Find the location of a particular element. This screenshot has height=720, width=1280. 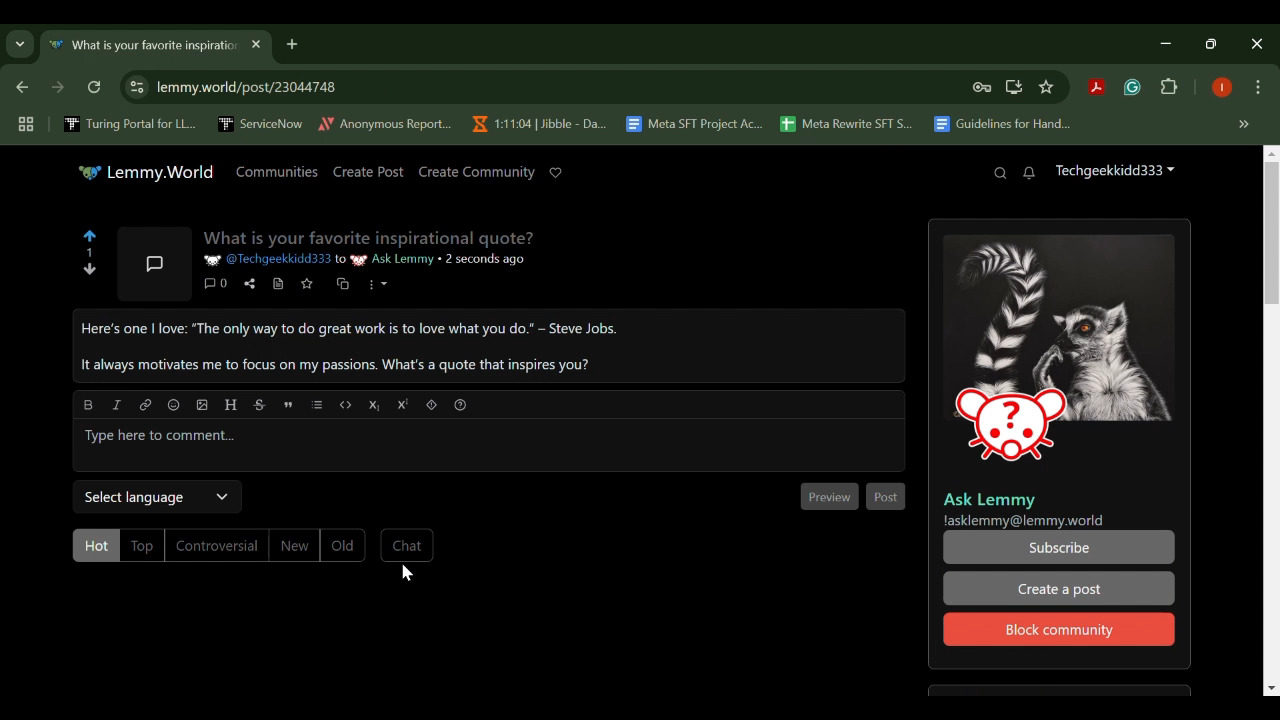

strikethrough is located at coordinates (260, 403).